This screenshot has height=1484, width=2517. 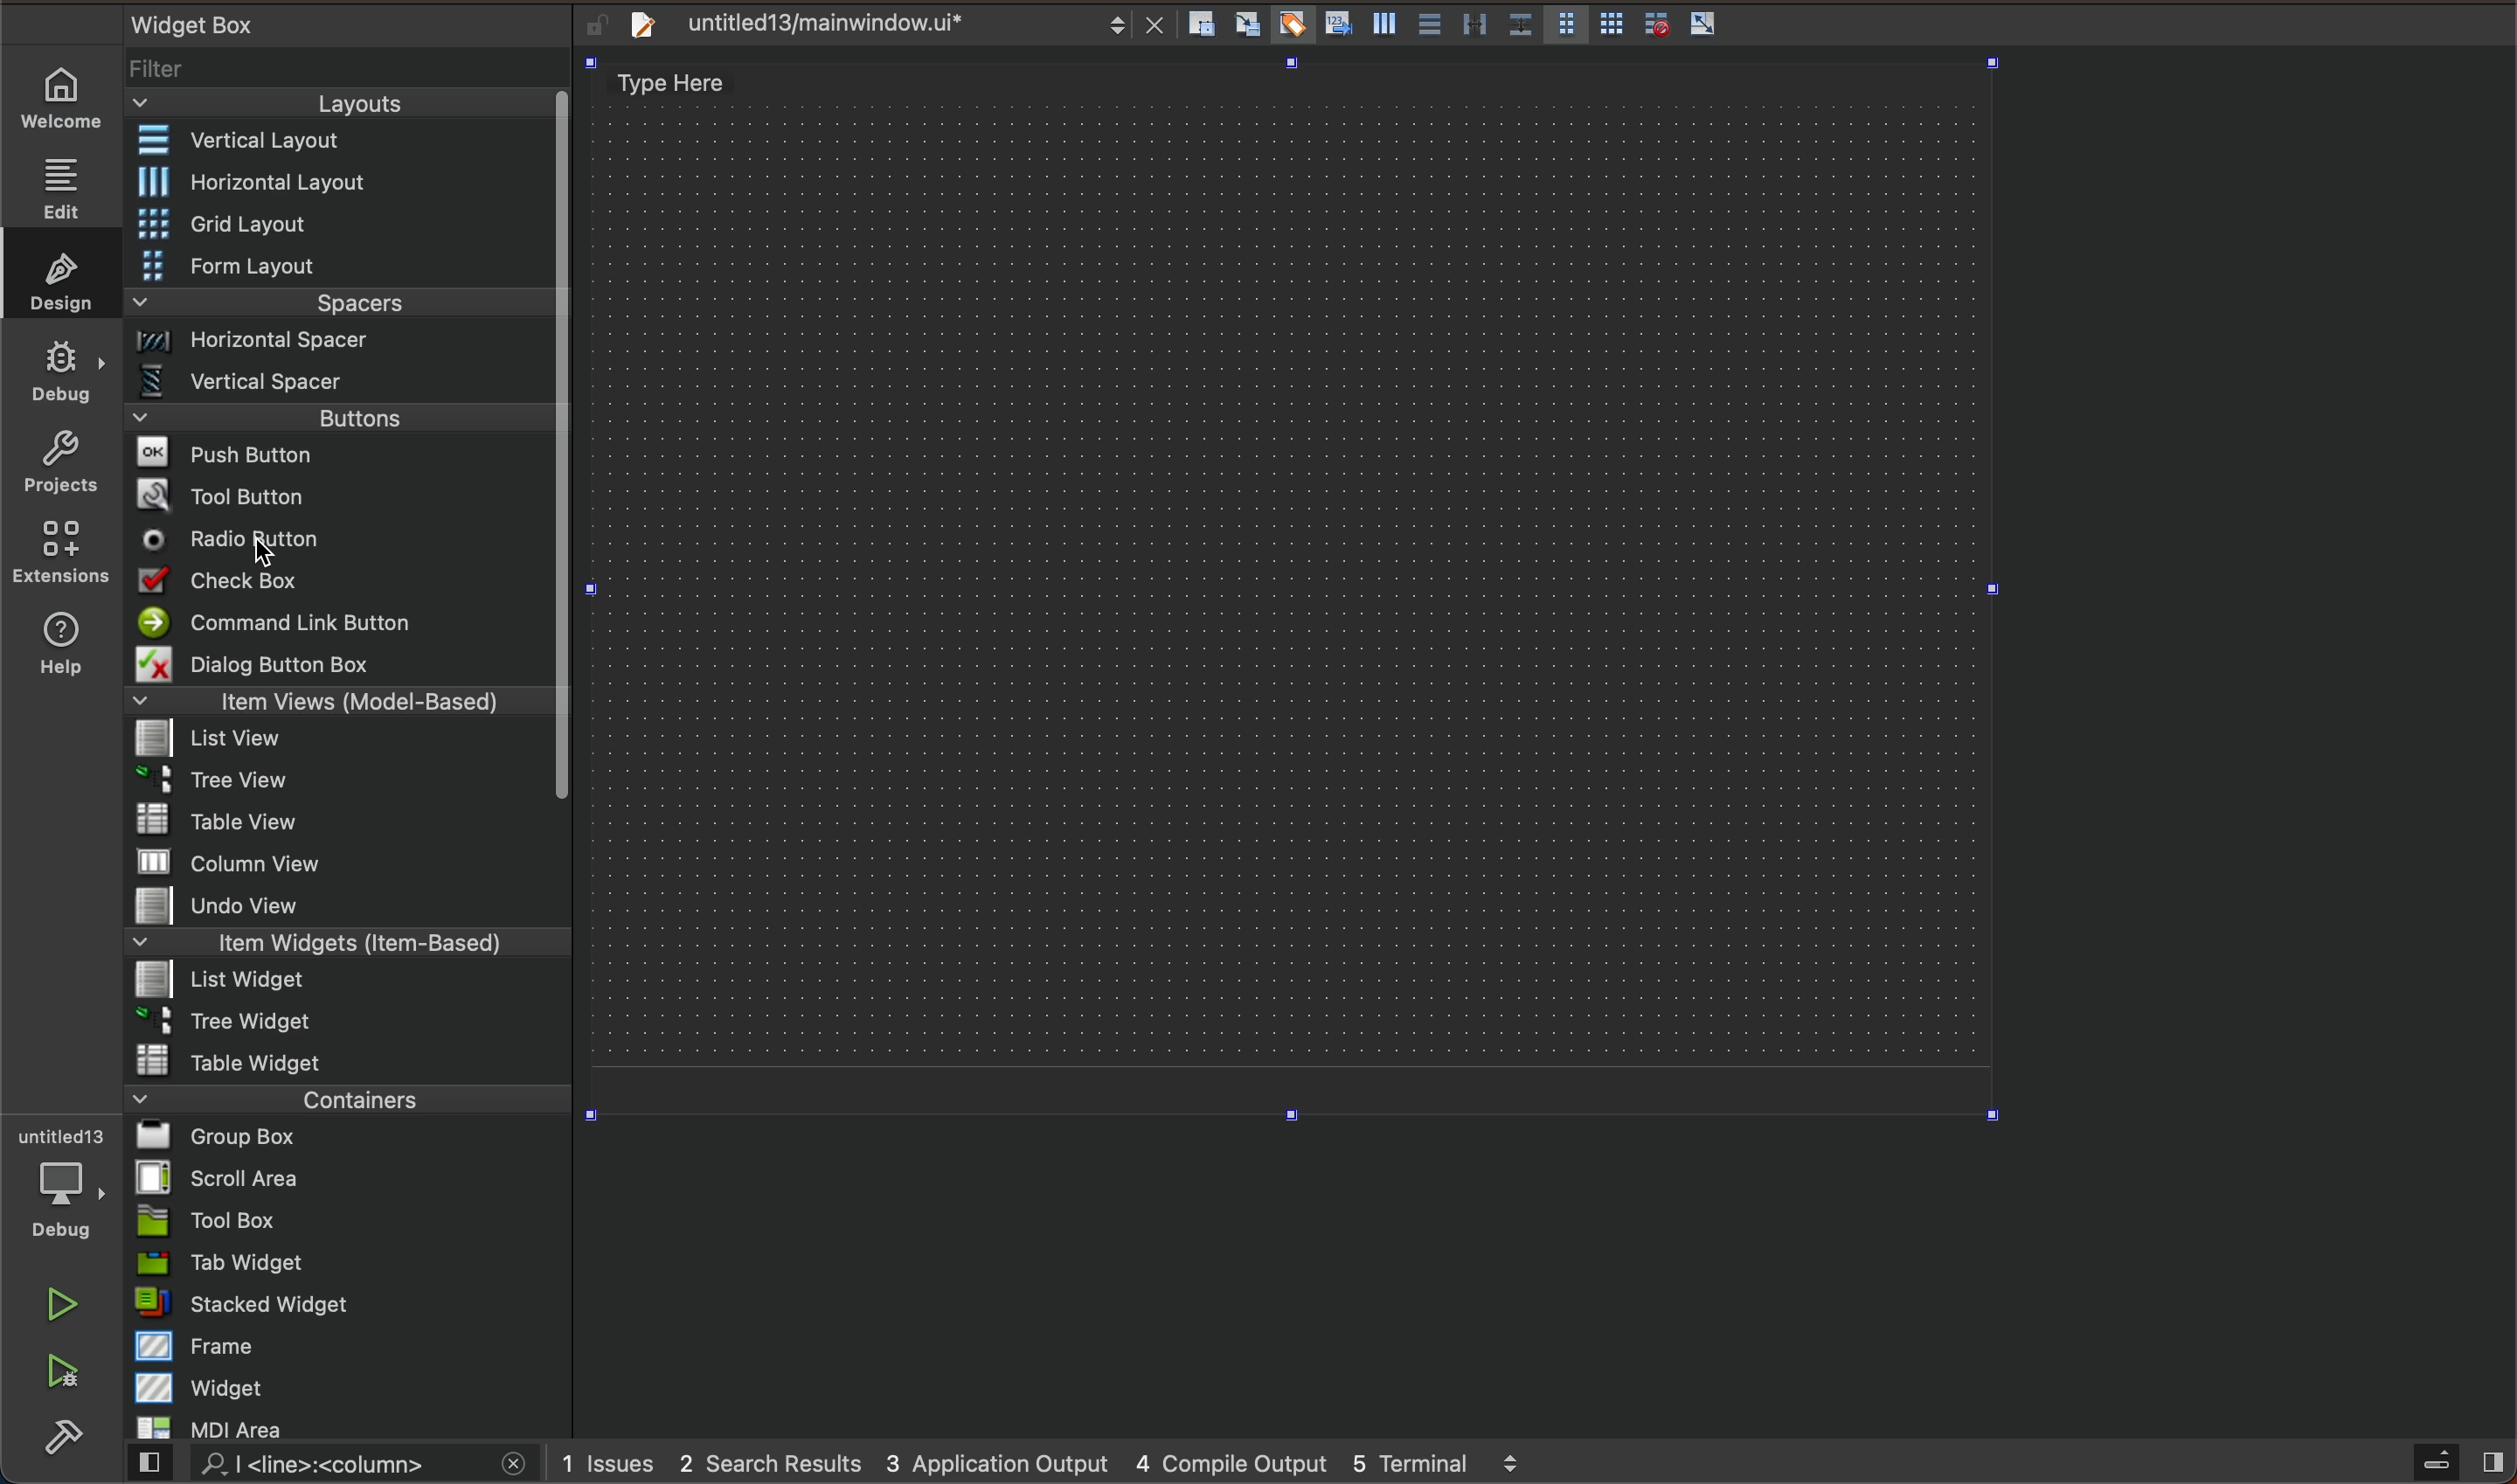 What do you see at coordinates (1381, 28) in the screenshot?
I see `` at bounding box center [1381, 28].